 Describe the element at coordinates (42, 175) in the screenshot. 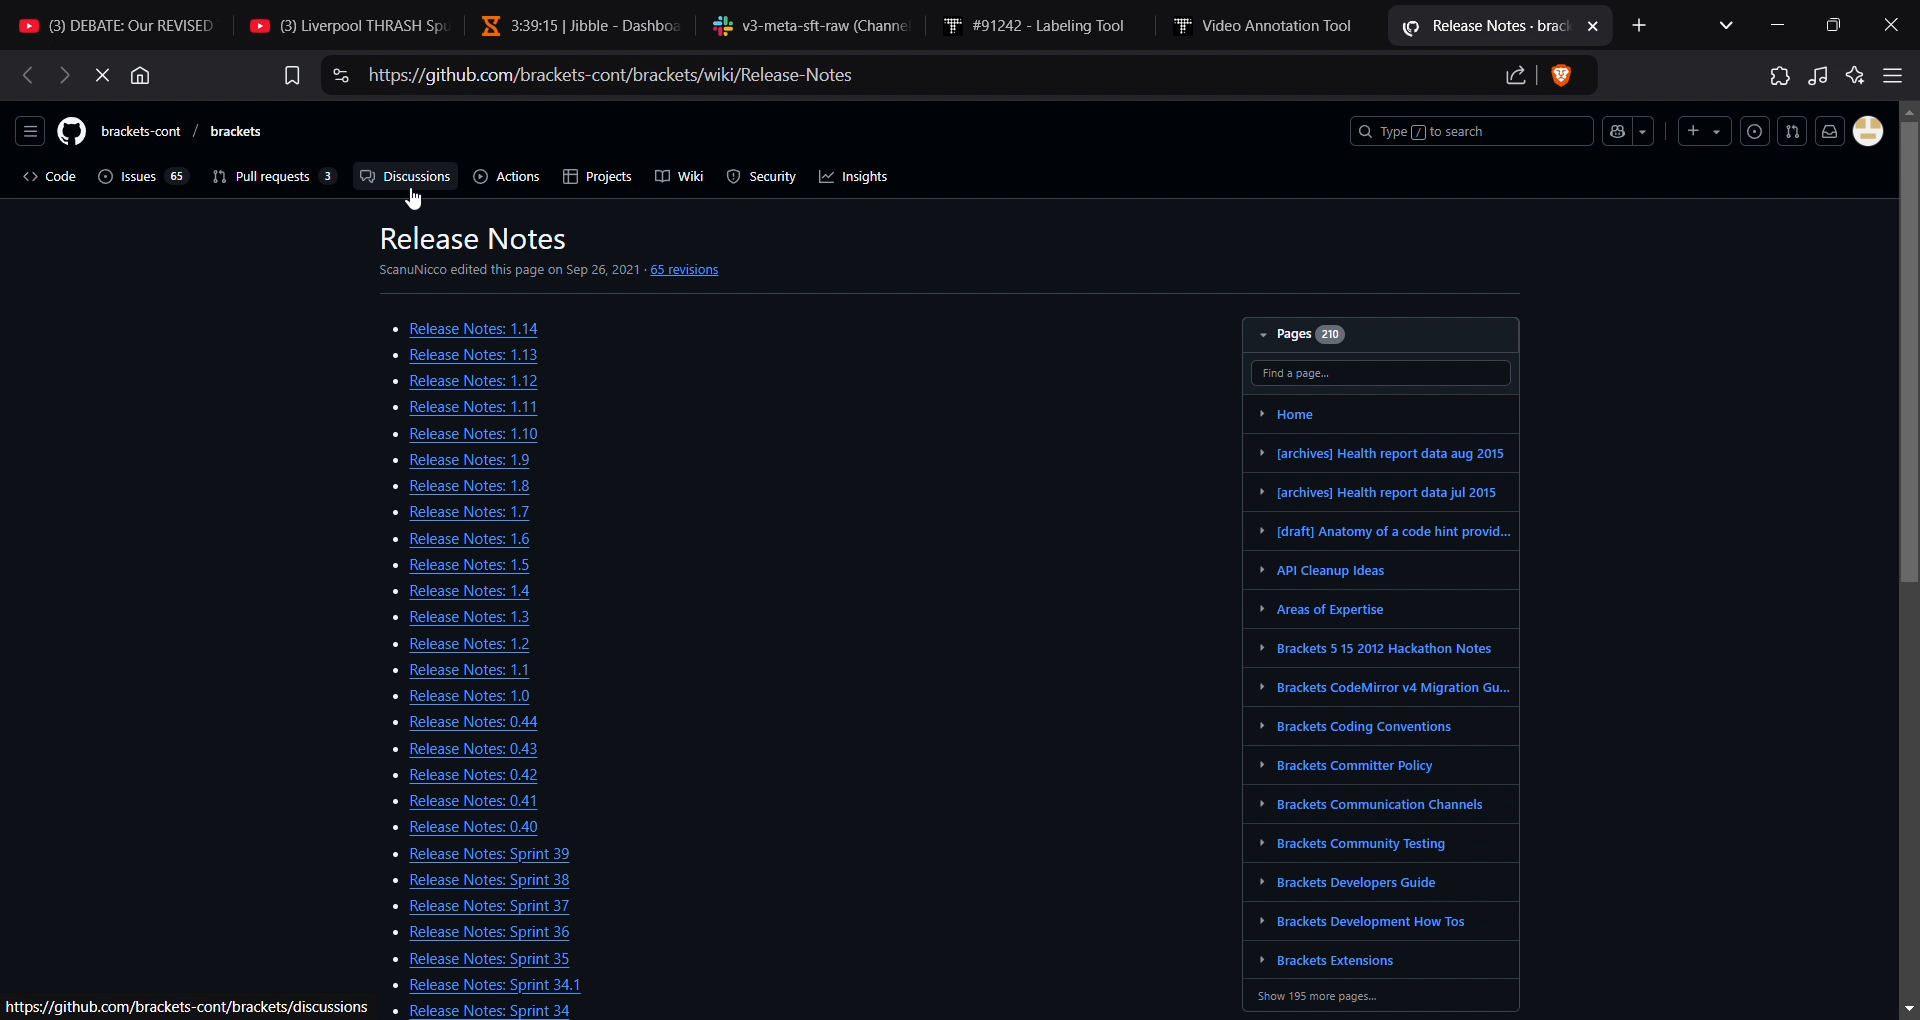

I see `code ` at that location.